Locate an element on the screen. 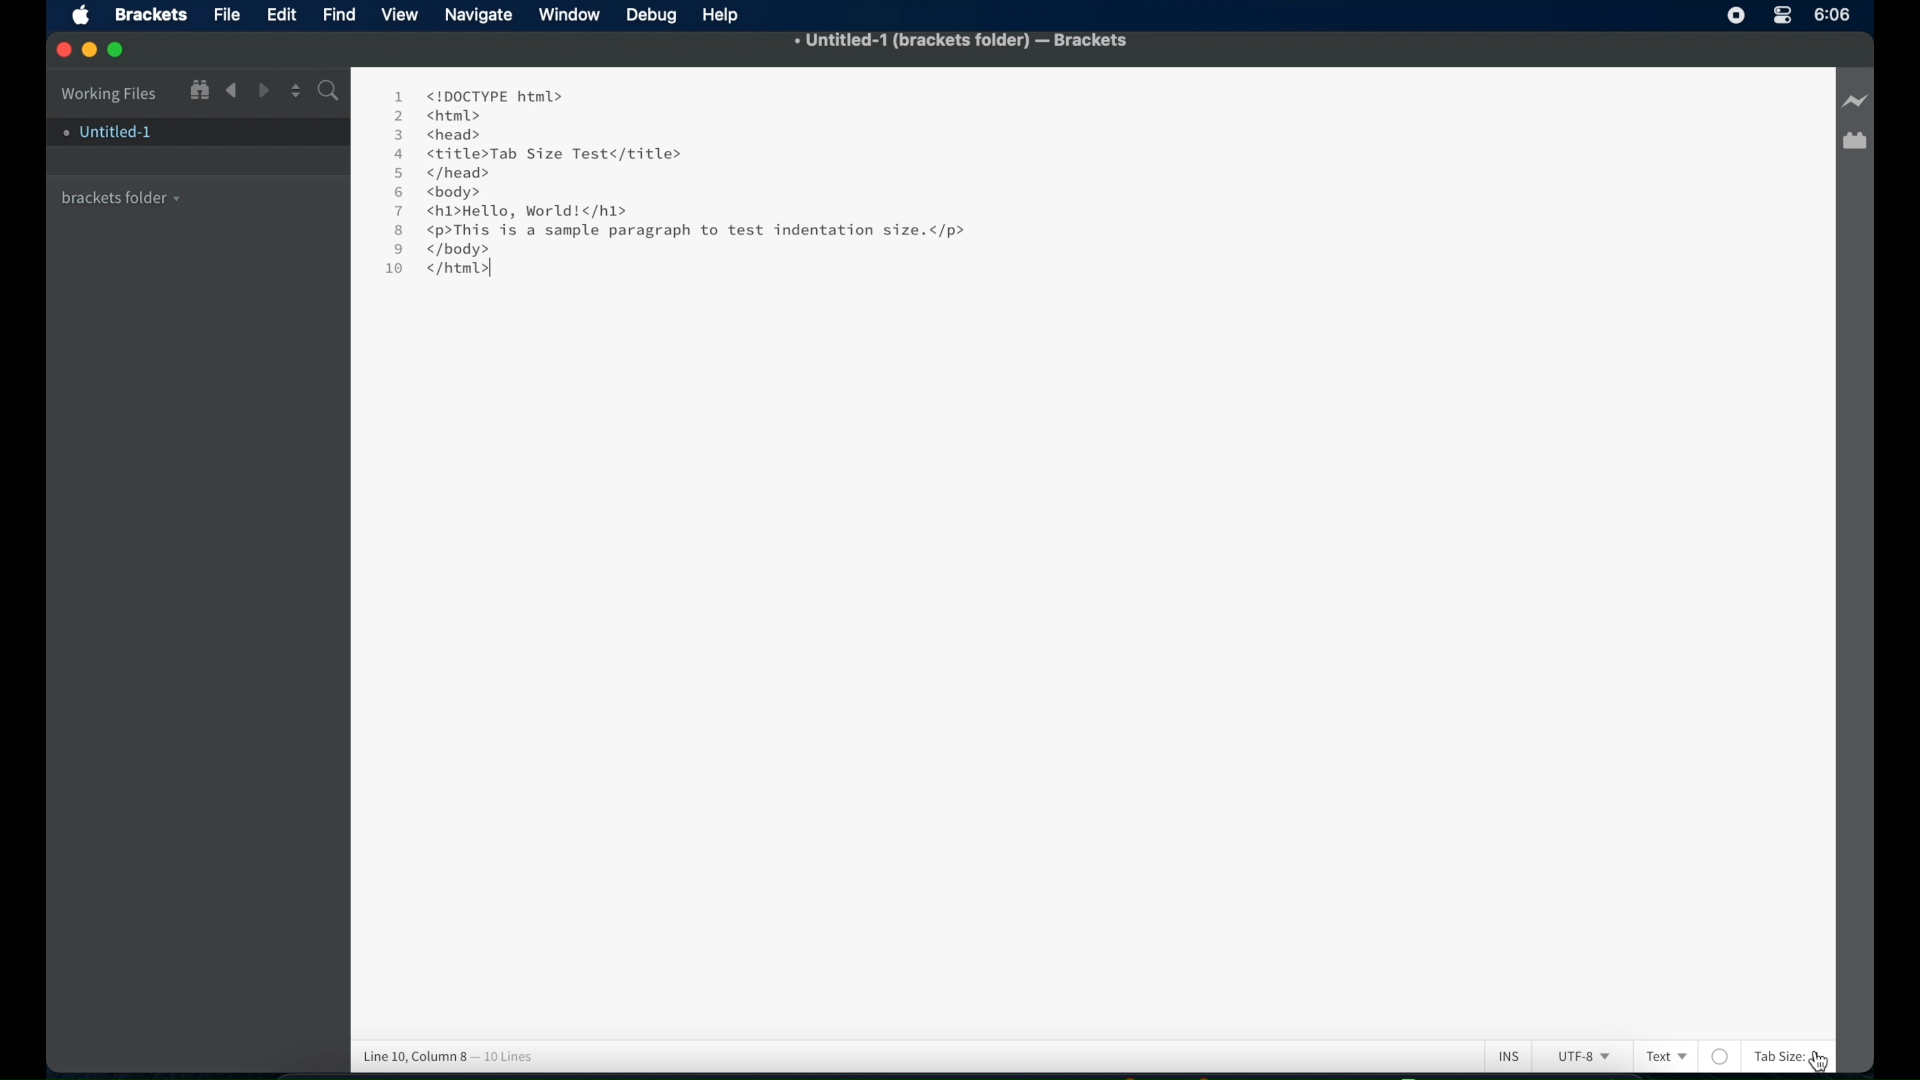  Calendar is located at coordinates (1854, 143).